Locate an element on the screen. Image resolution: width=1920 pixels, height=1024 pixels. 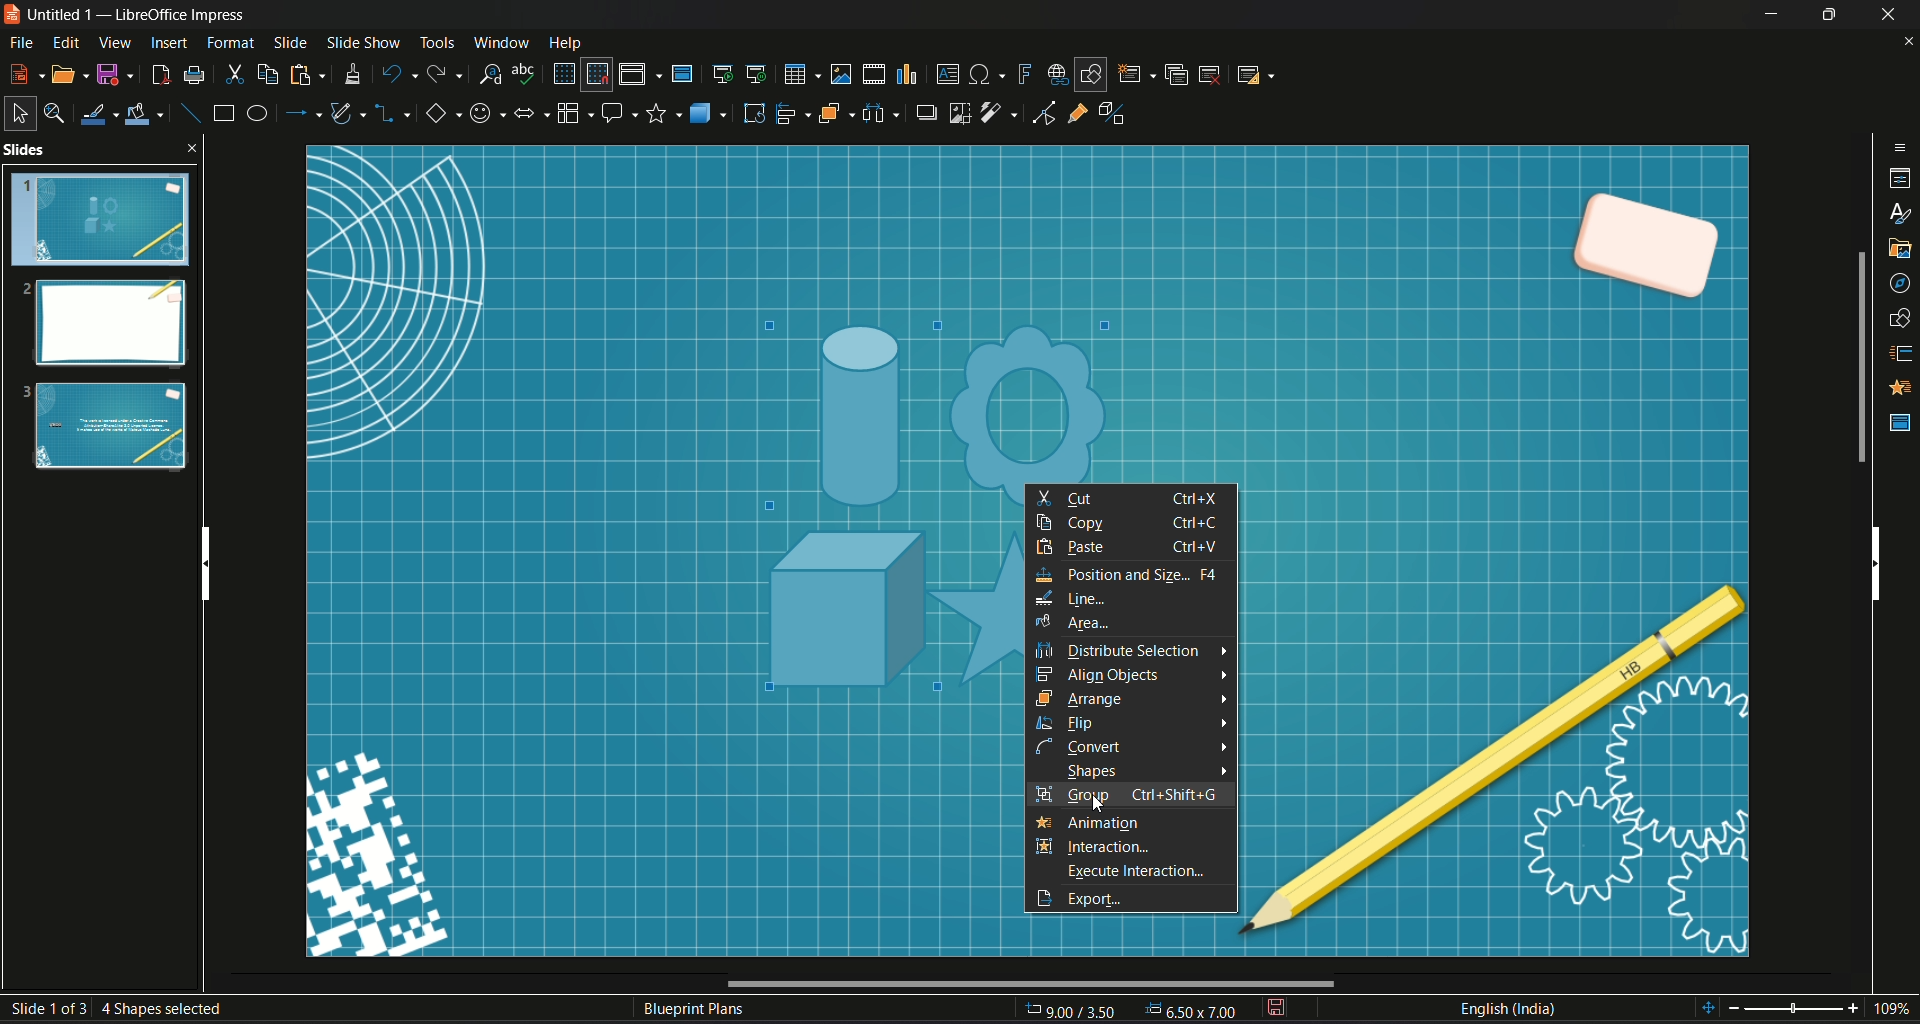
shadow is located at coordinates (923, 111).